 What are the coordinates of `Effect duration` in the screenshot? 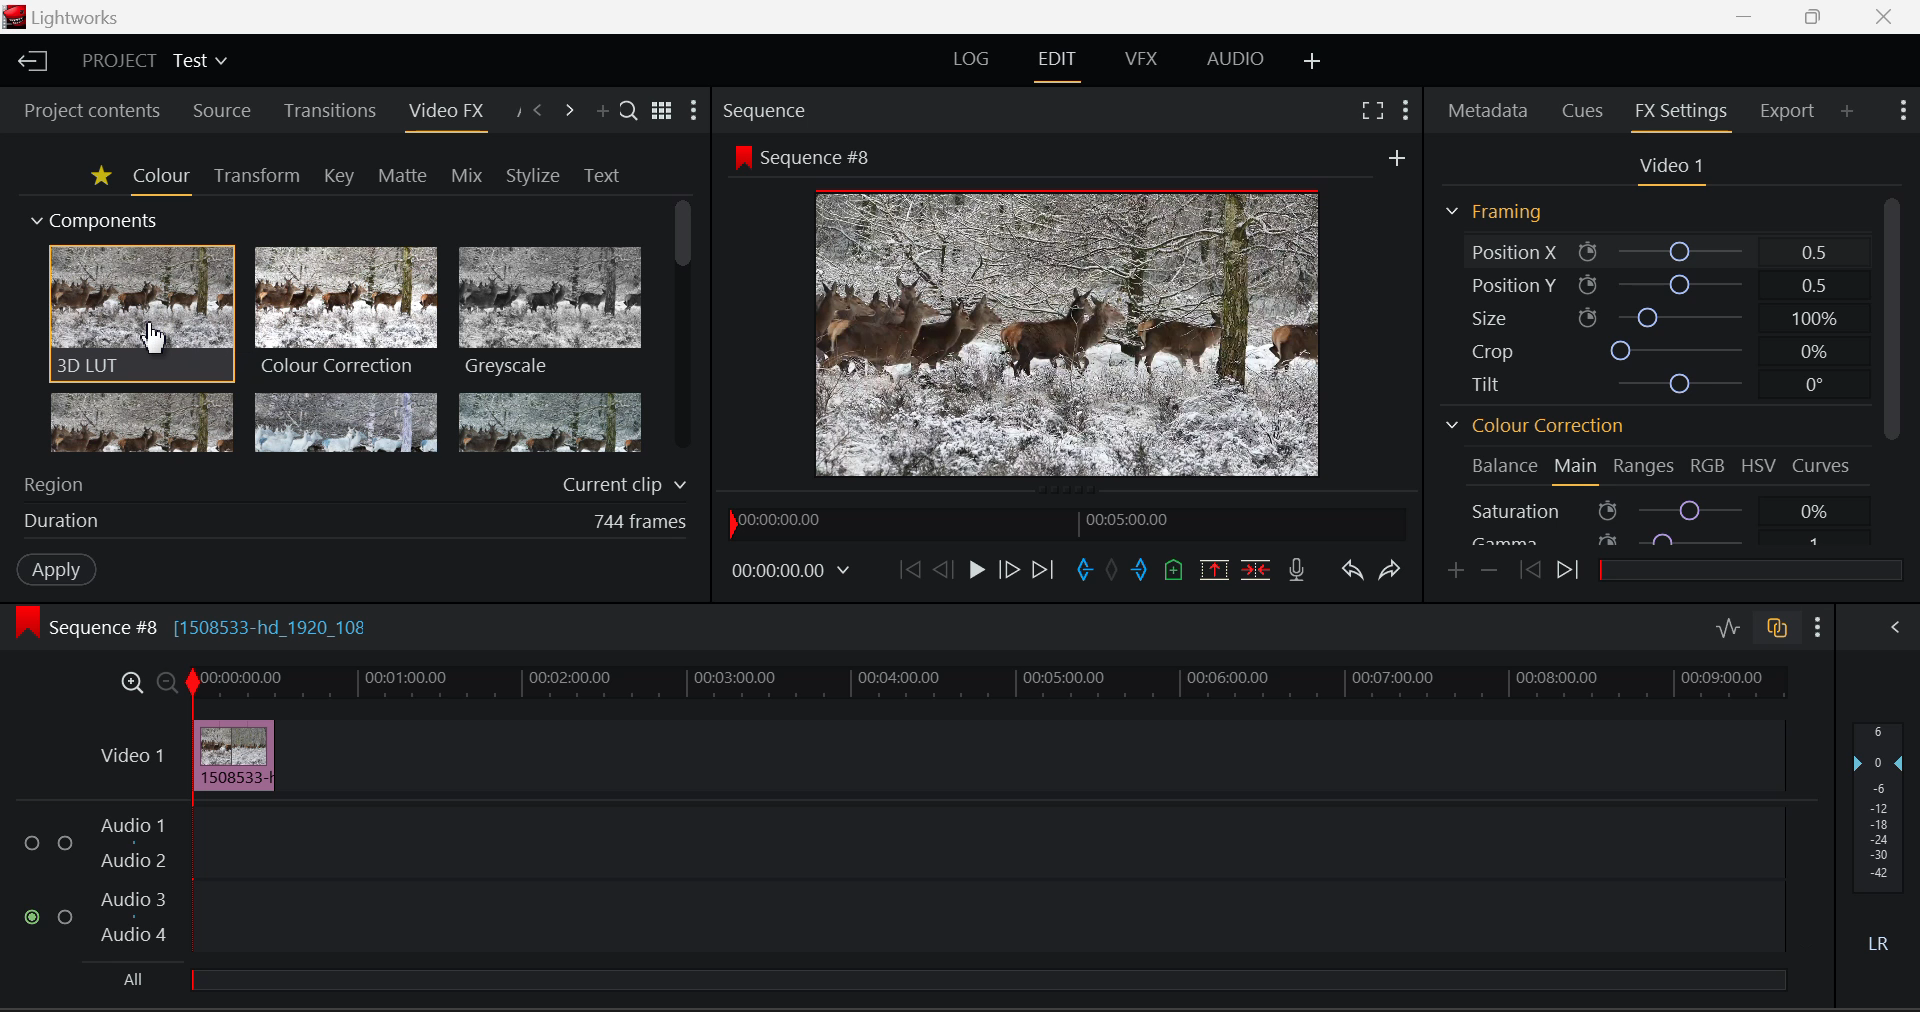 It's located at (352, 521).